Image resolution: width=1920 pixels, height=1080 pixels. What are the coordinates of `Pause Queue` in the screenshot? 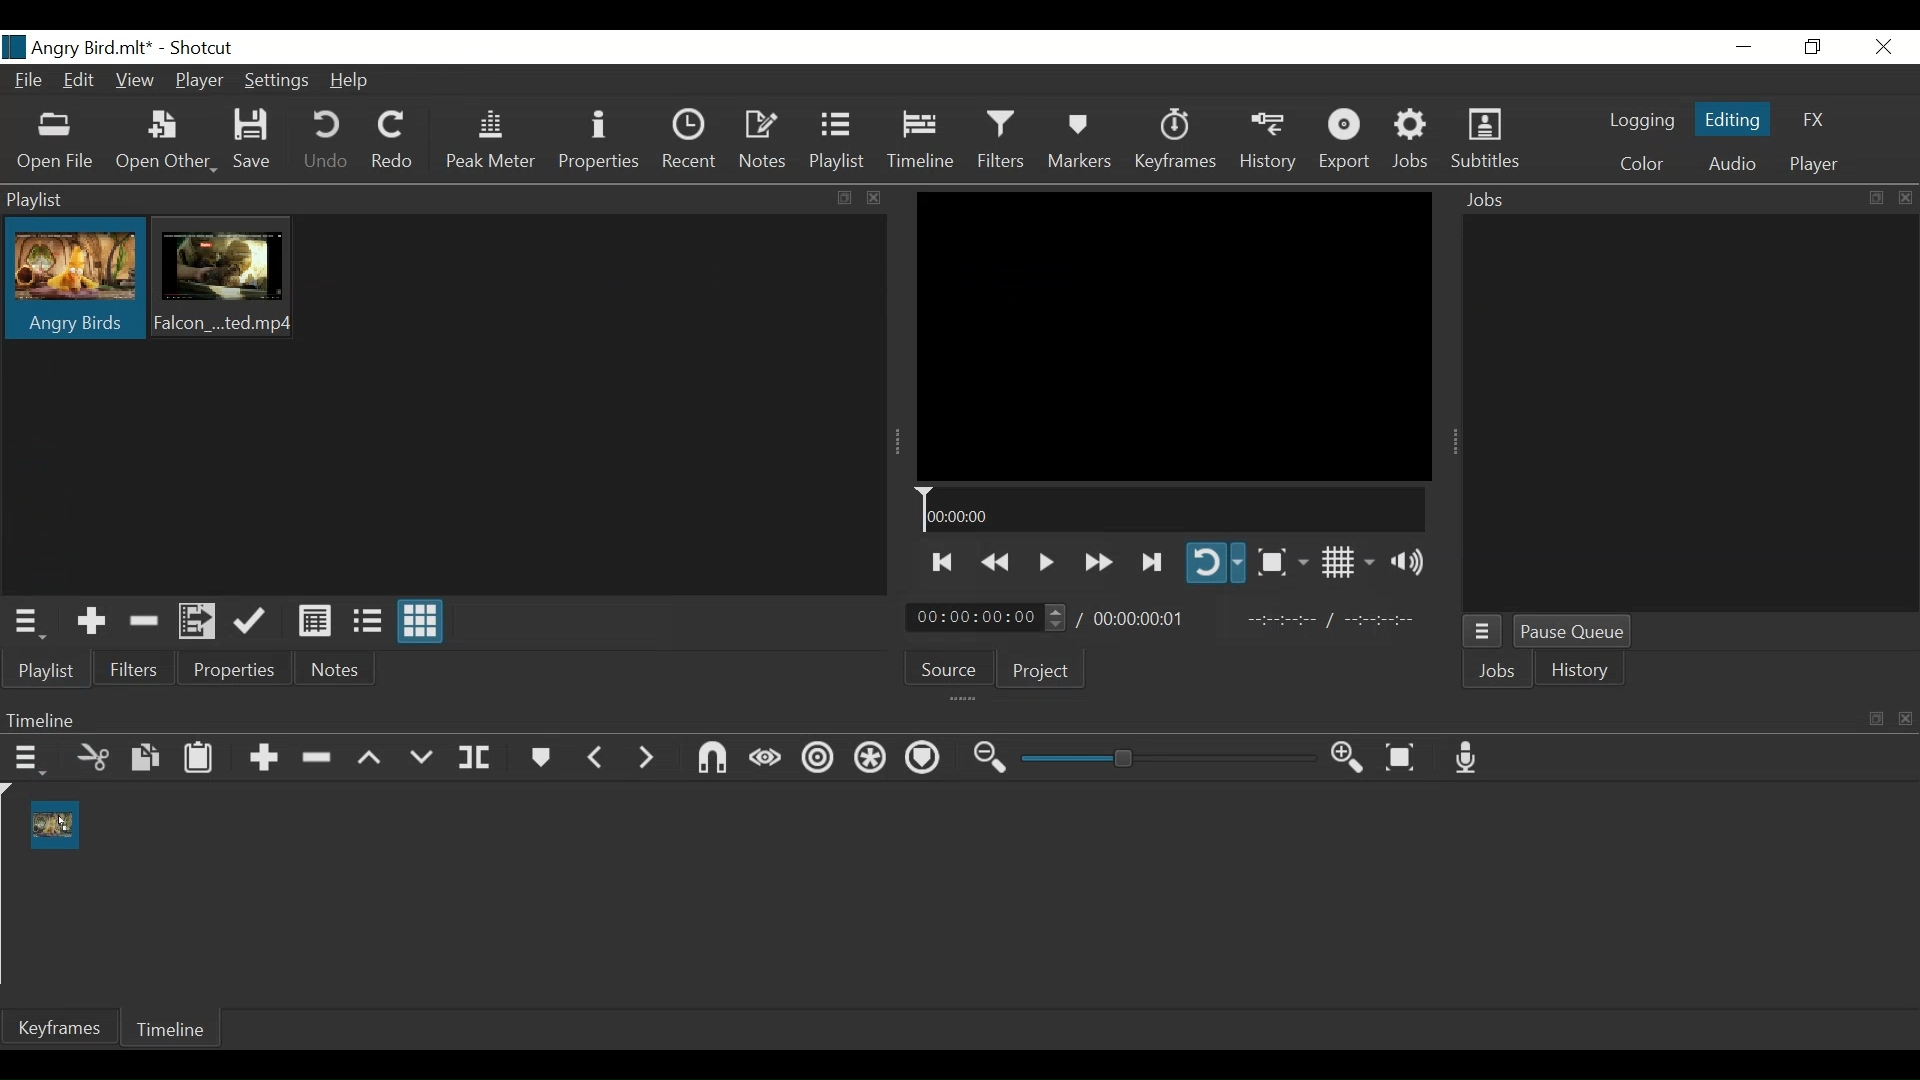 It's located at (1573, 631).